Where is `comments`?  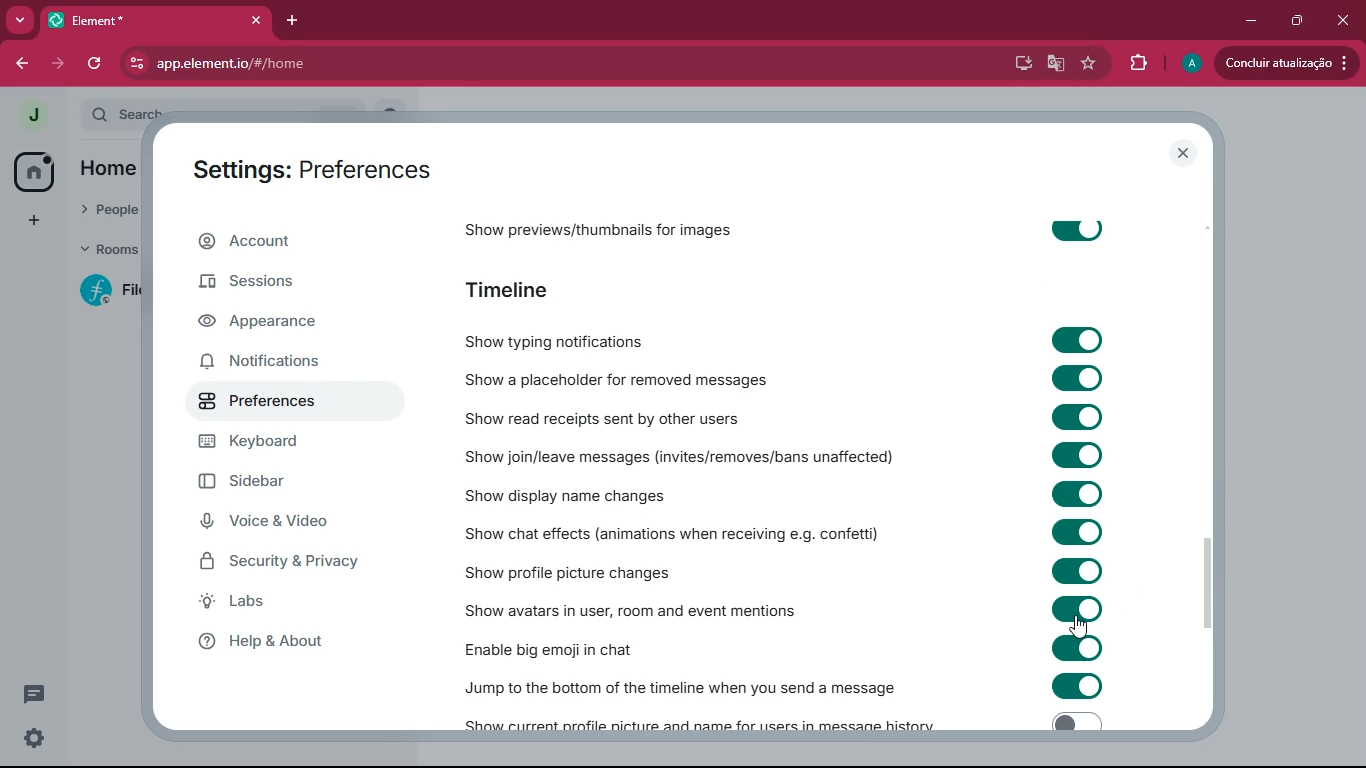 comments is located at coordinates (35, 686).